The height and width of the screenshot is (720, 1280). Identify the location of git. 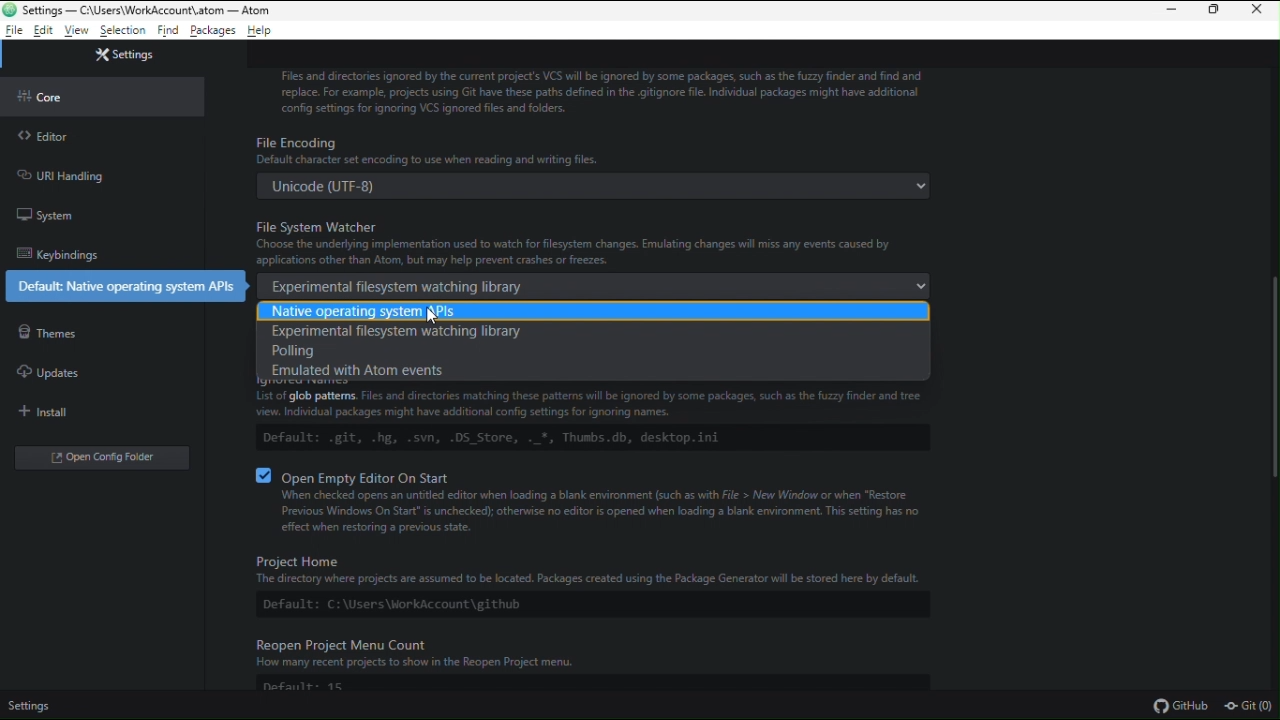
(1250, 707).